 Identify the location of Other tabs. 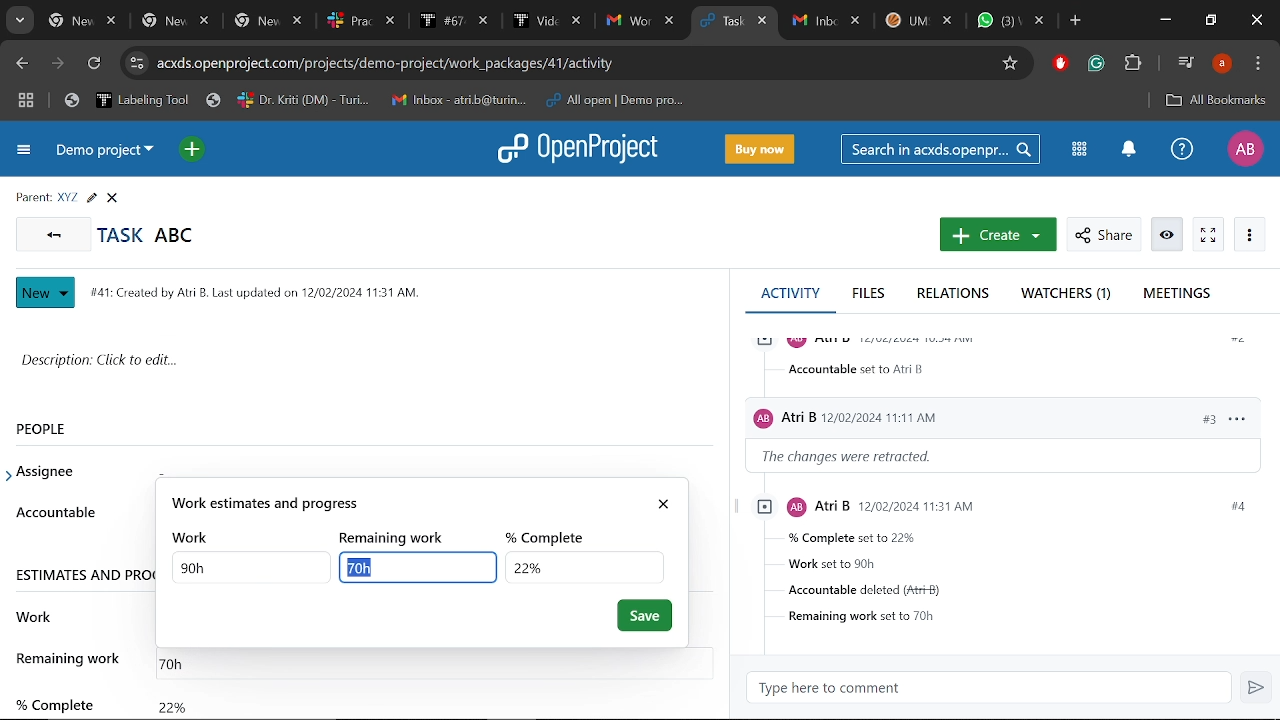
(918, 20).